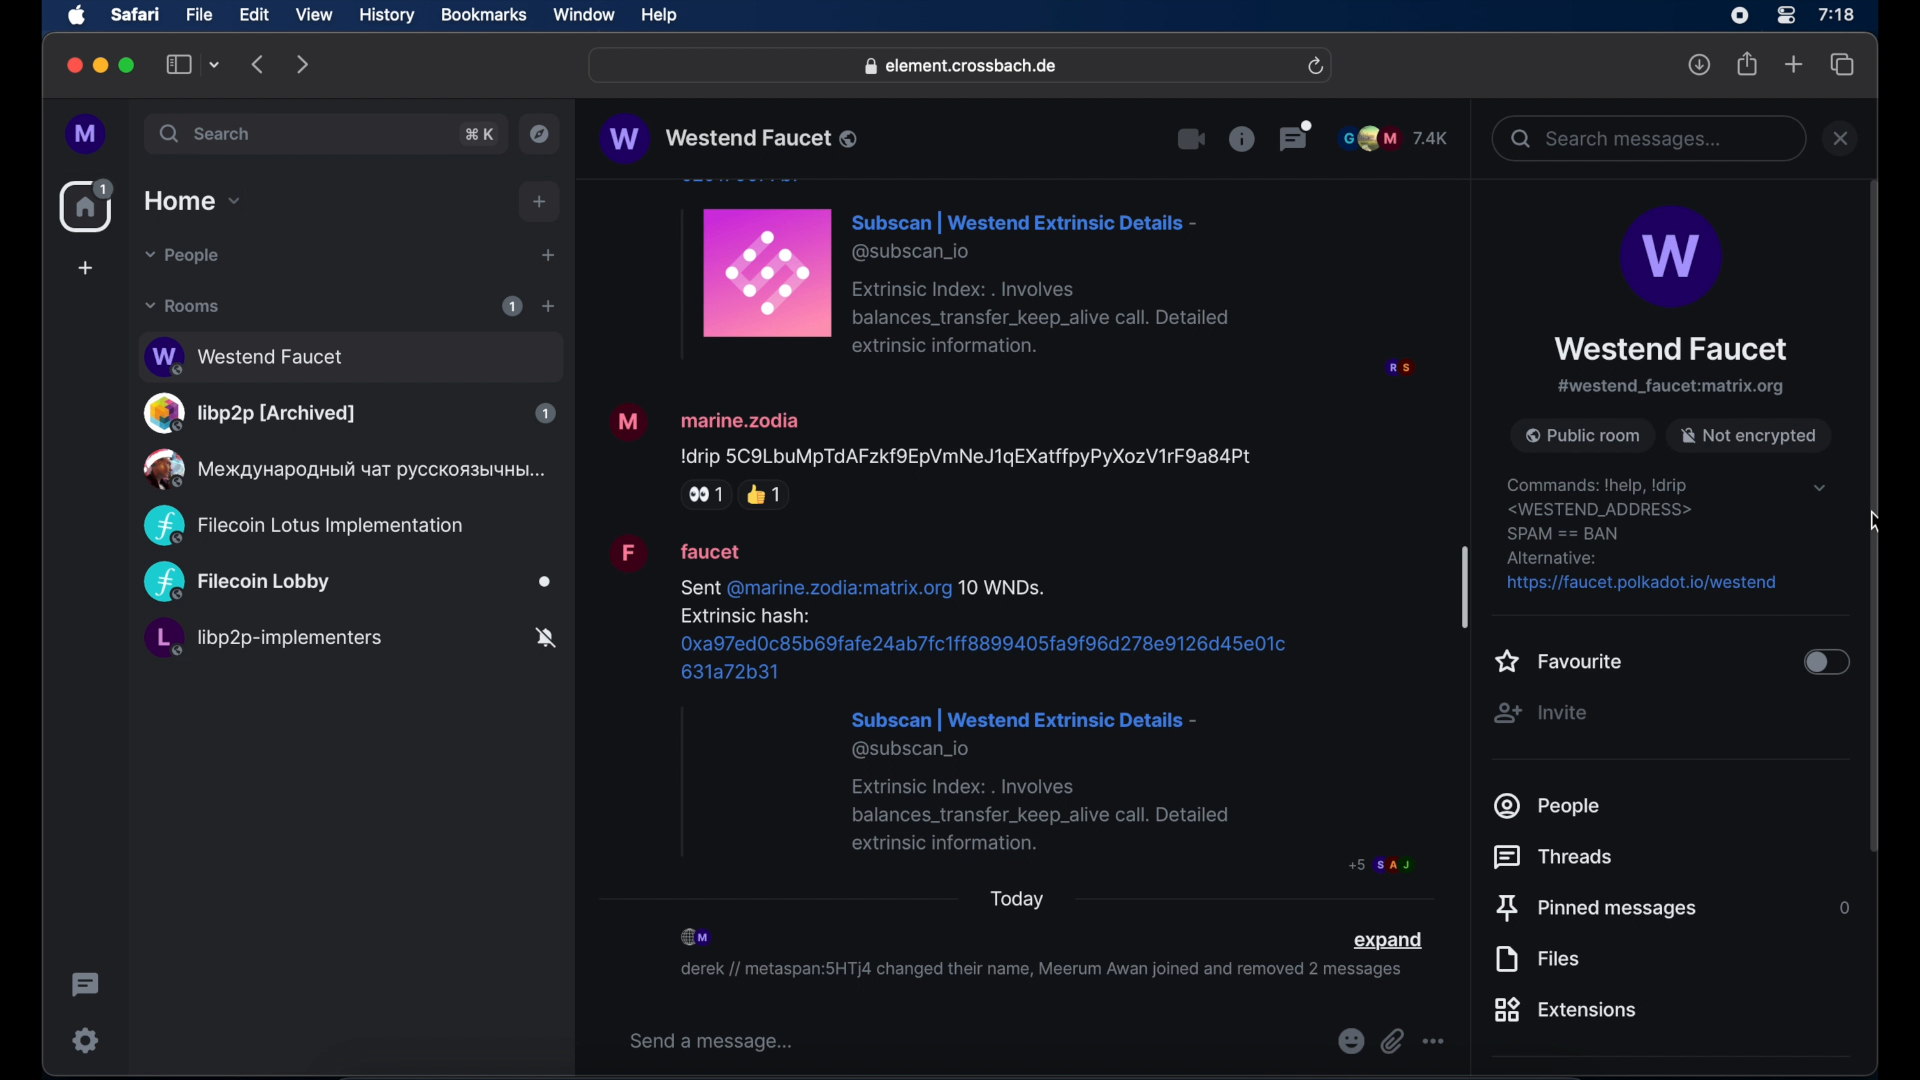  I want to click on profile, so click(87, 135).